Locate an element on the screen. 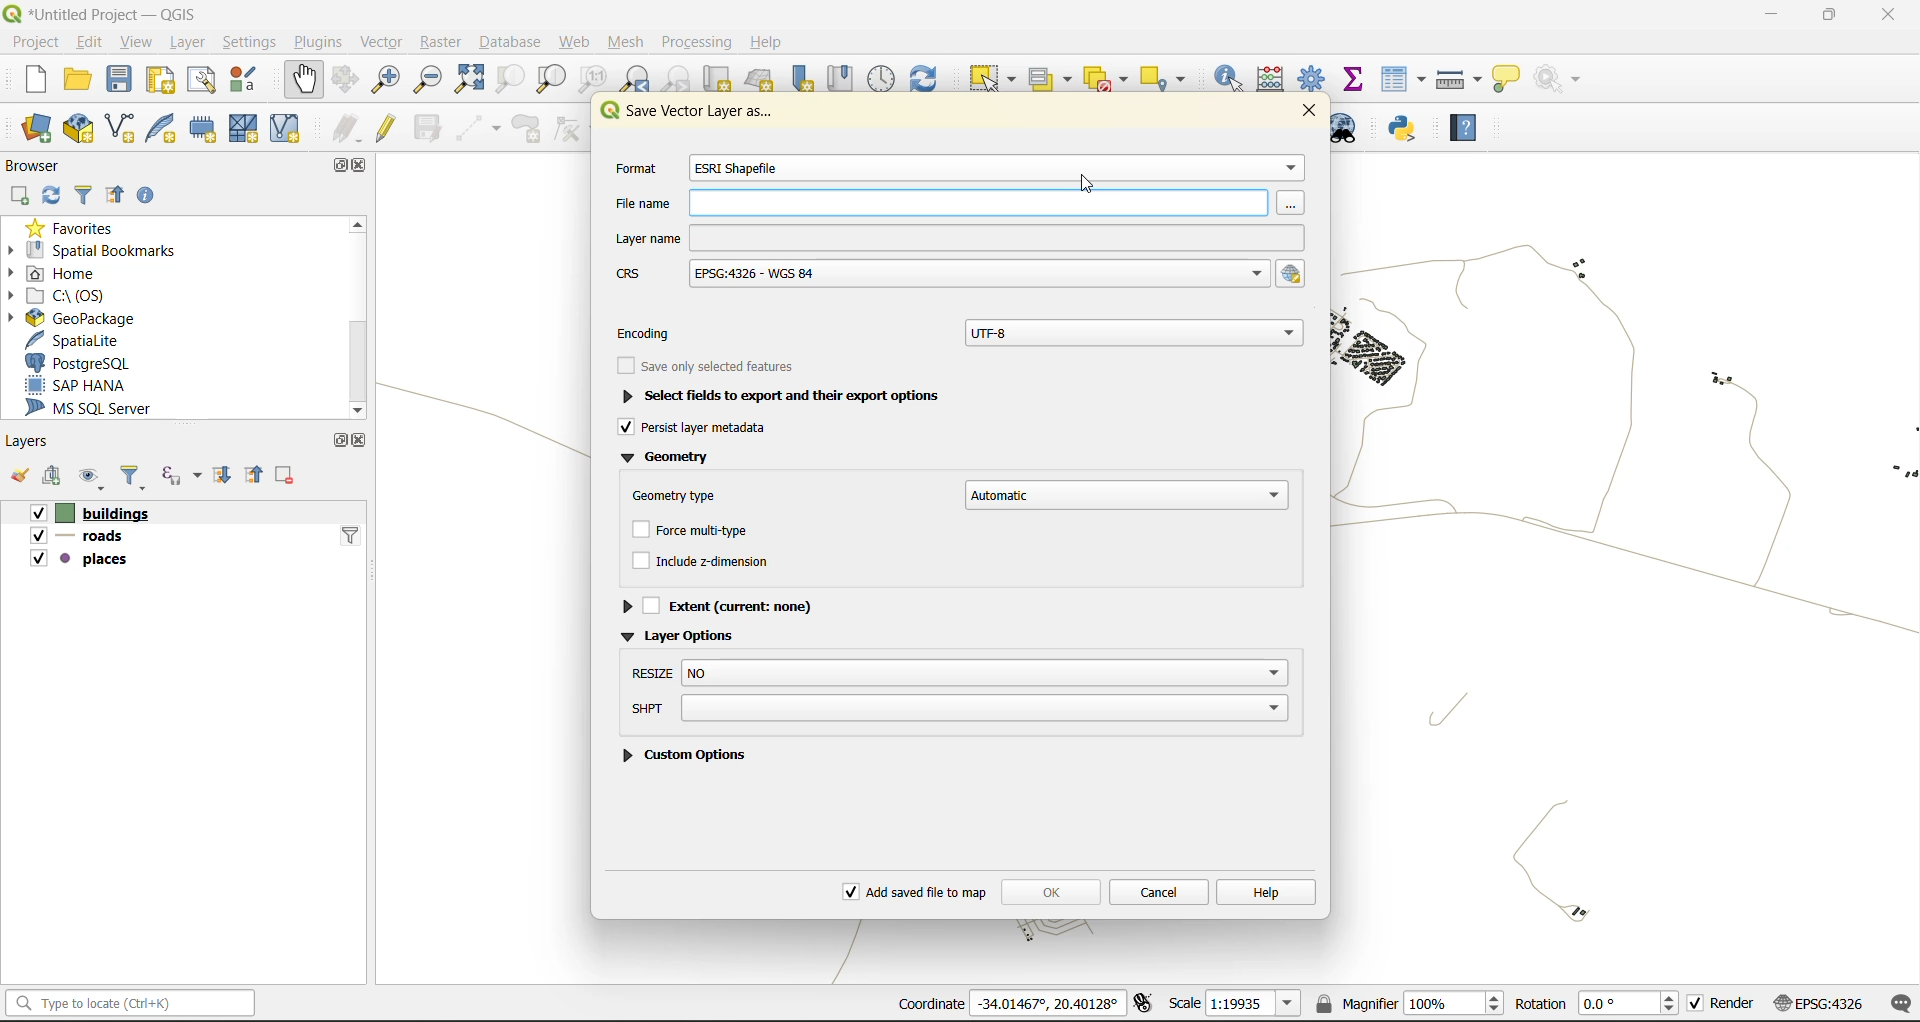 Image resolution: width=1920 pixels, height=1022 pixels. zoom full is located at coordinates (468, 79).